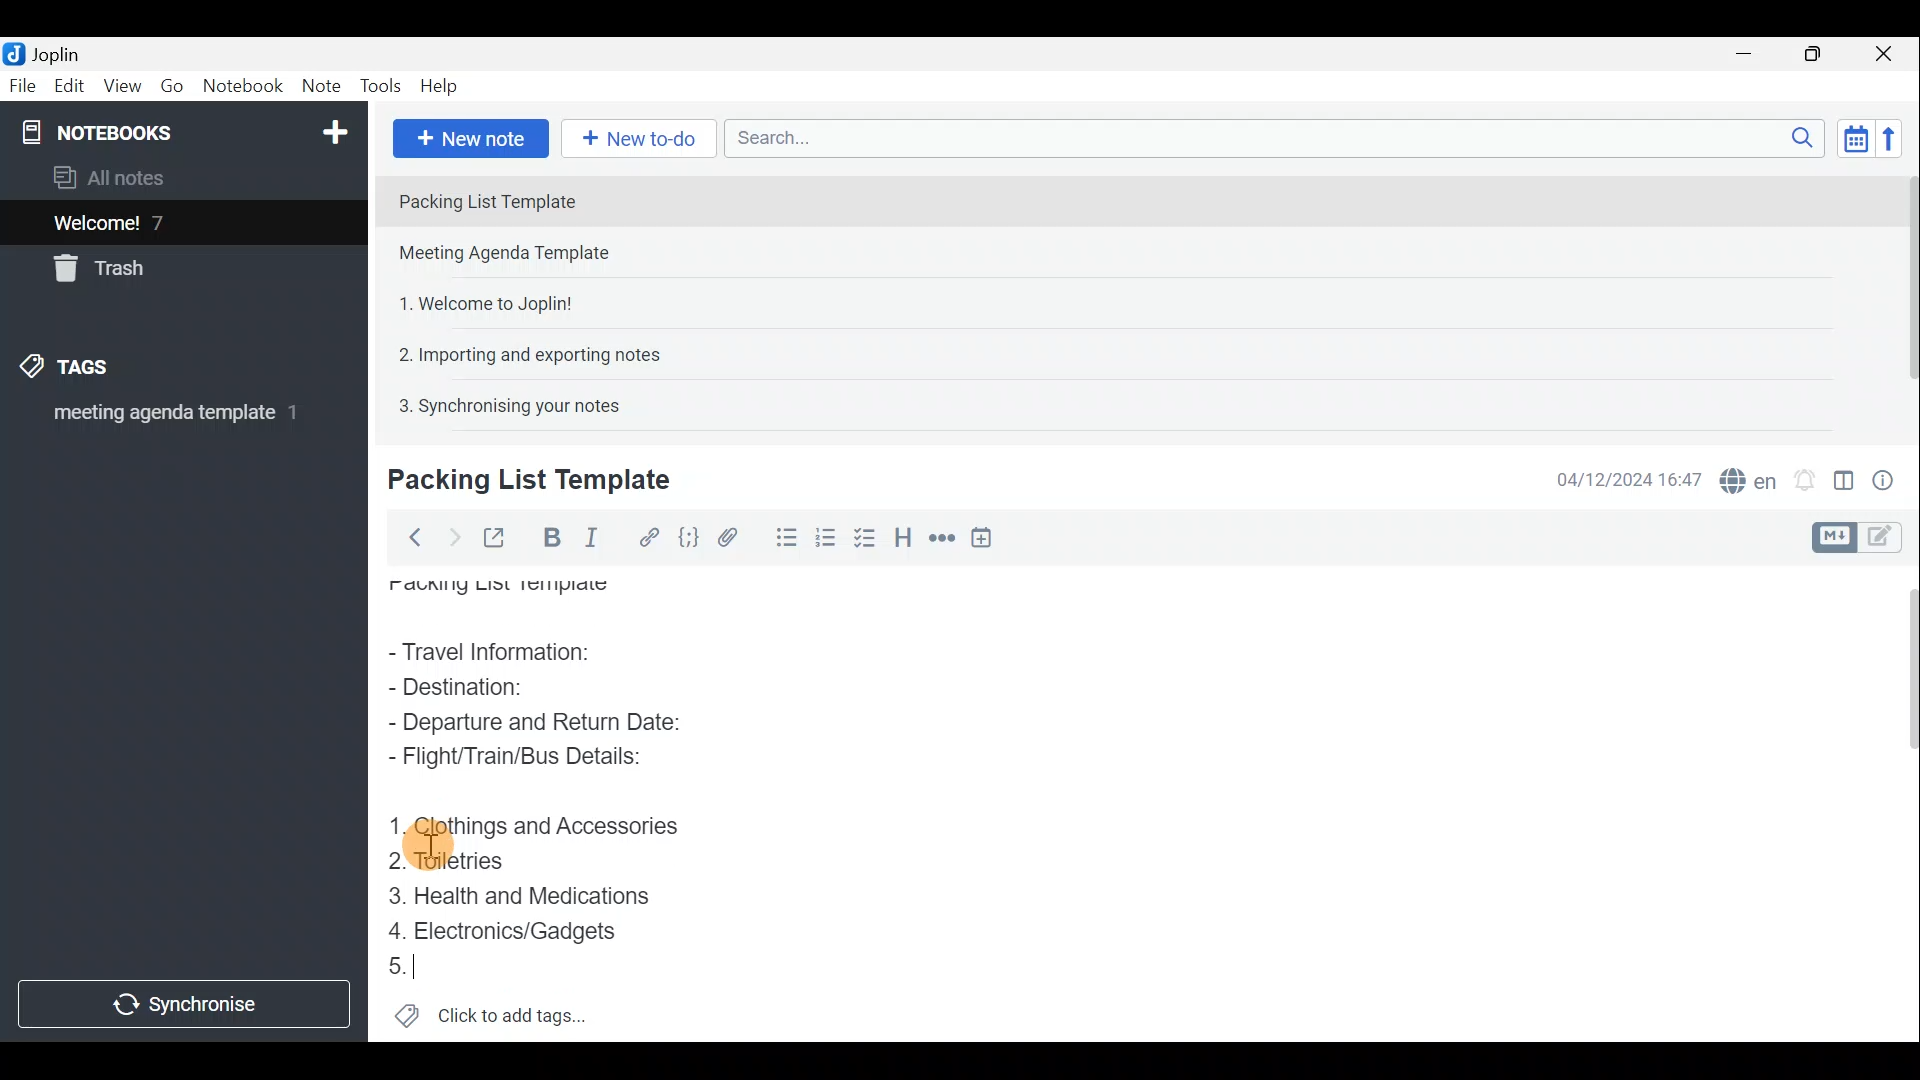 This screenshot has width=1920, height=1080. Describe the element at coordinates (1629, 478) in the screenshot. I see `Date & time` at that location.